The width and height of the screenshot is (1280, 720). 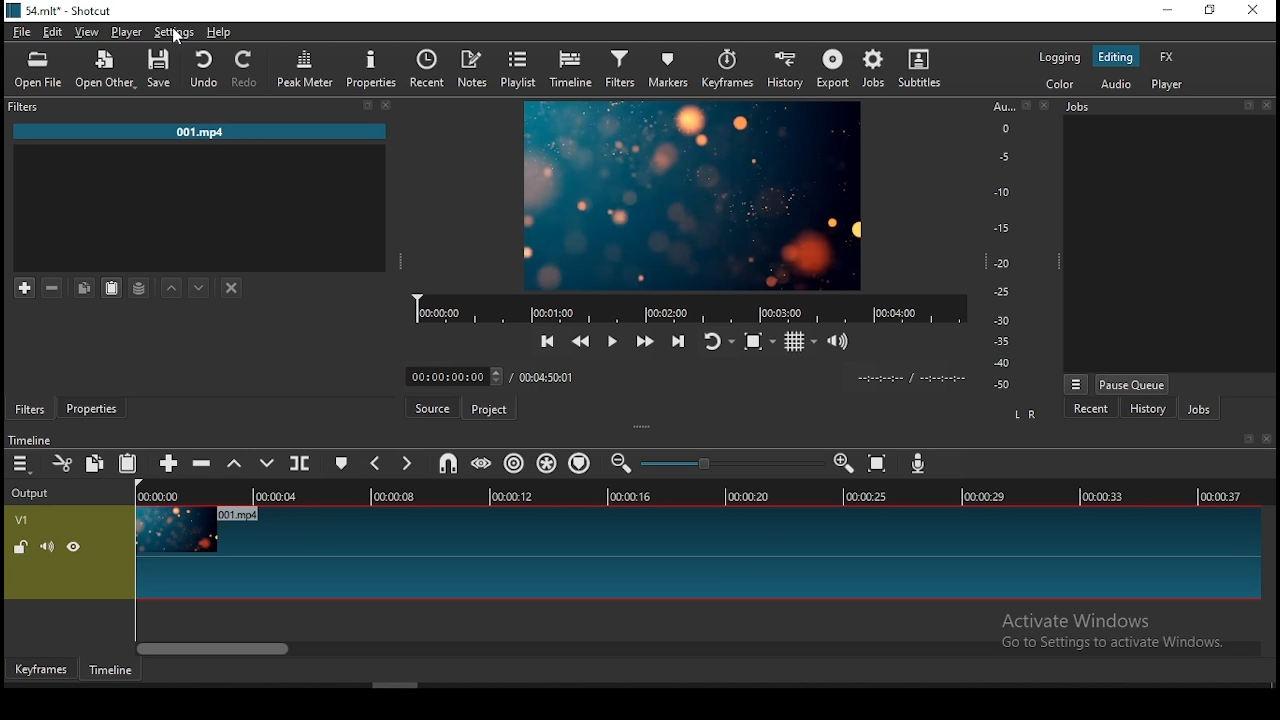 What do you see at coordinates (112, 288) in the screenshot?
I see `paste` at bounding box center [112, 288].